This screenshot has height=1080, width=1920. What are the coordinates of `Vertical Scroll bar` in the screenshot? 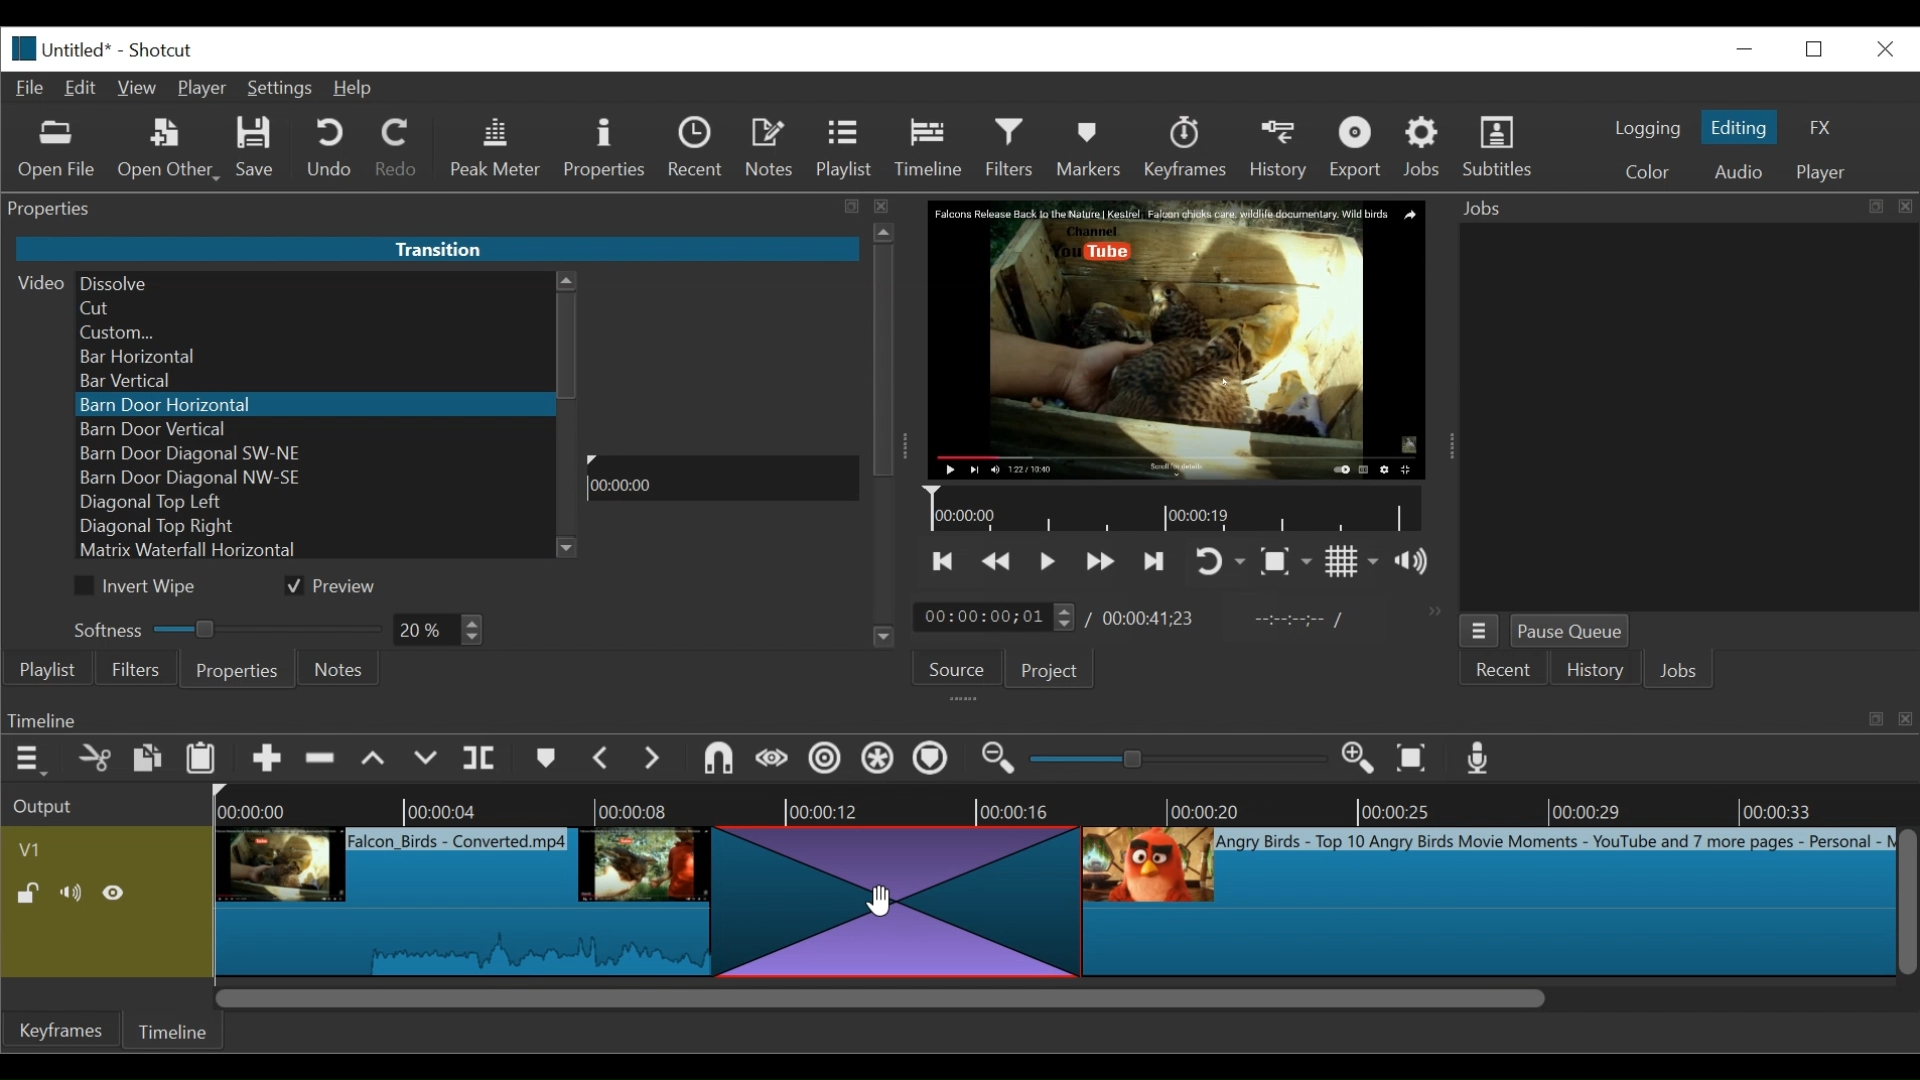 It's located at (568, 346).